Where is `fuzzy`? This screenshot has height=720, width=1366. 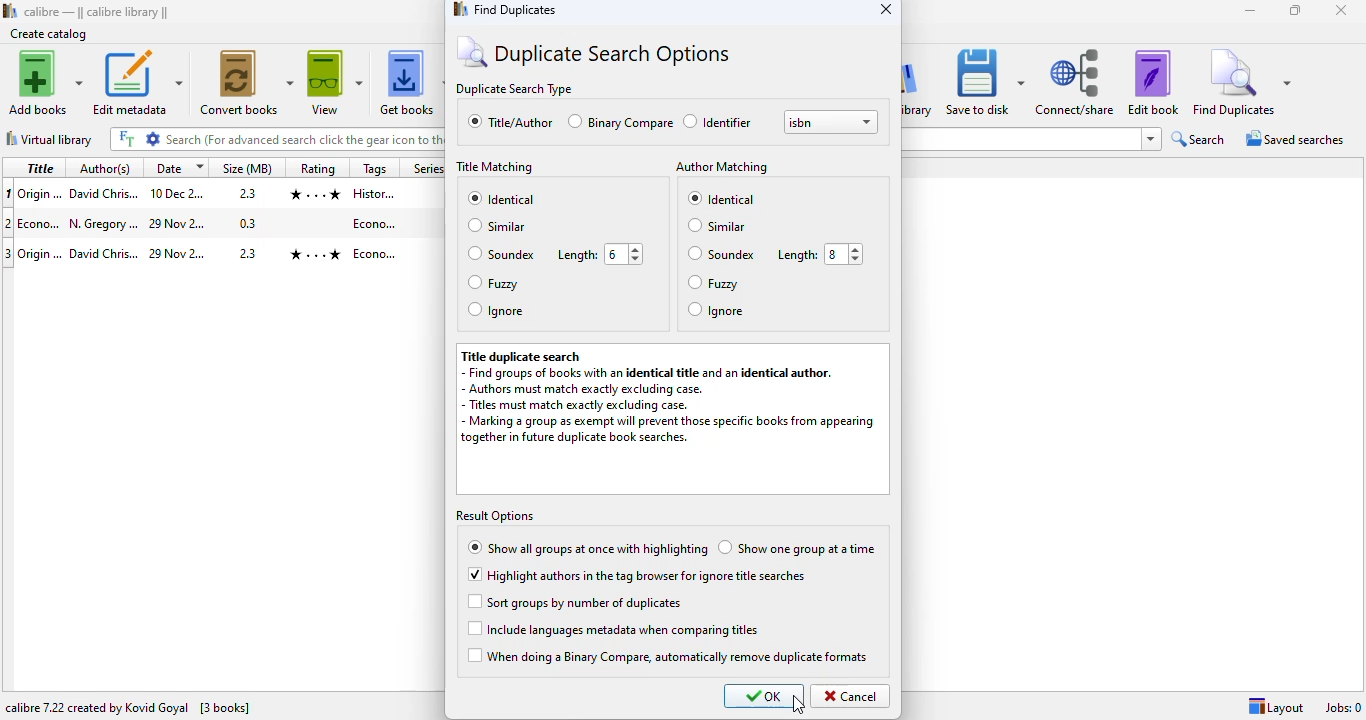
fuzzy is located at coordinates (715, 282).